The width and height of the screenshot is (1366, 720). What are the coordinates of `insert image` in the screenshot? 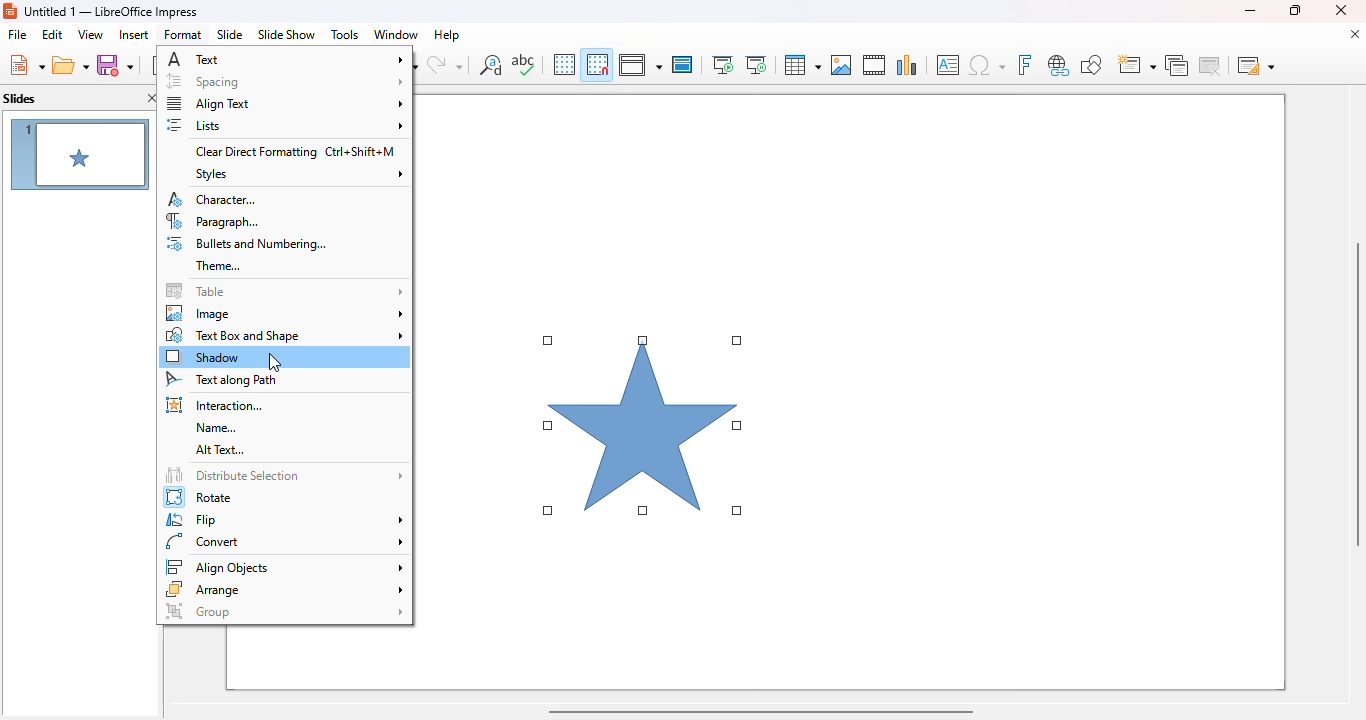 It's located at (841, 65).